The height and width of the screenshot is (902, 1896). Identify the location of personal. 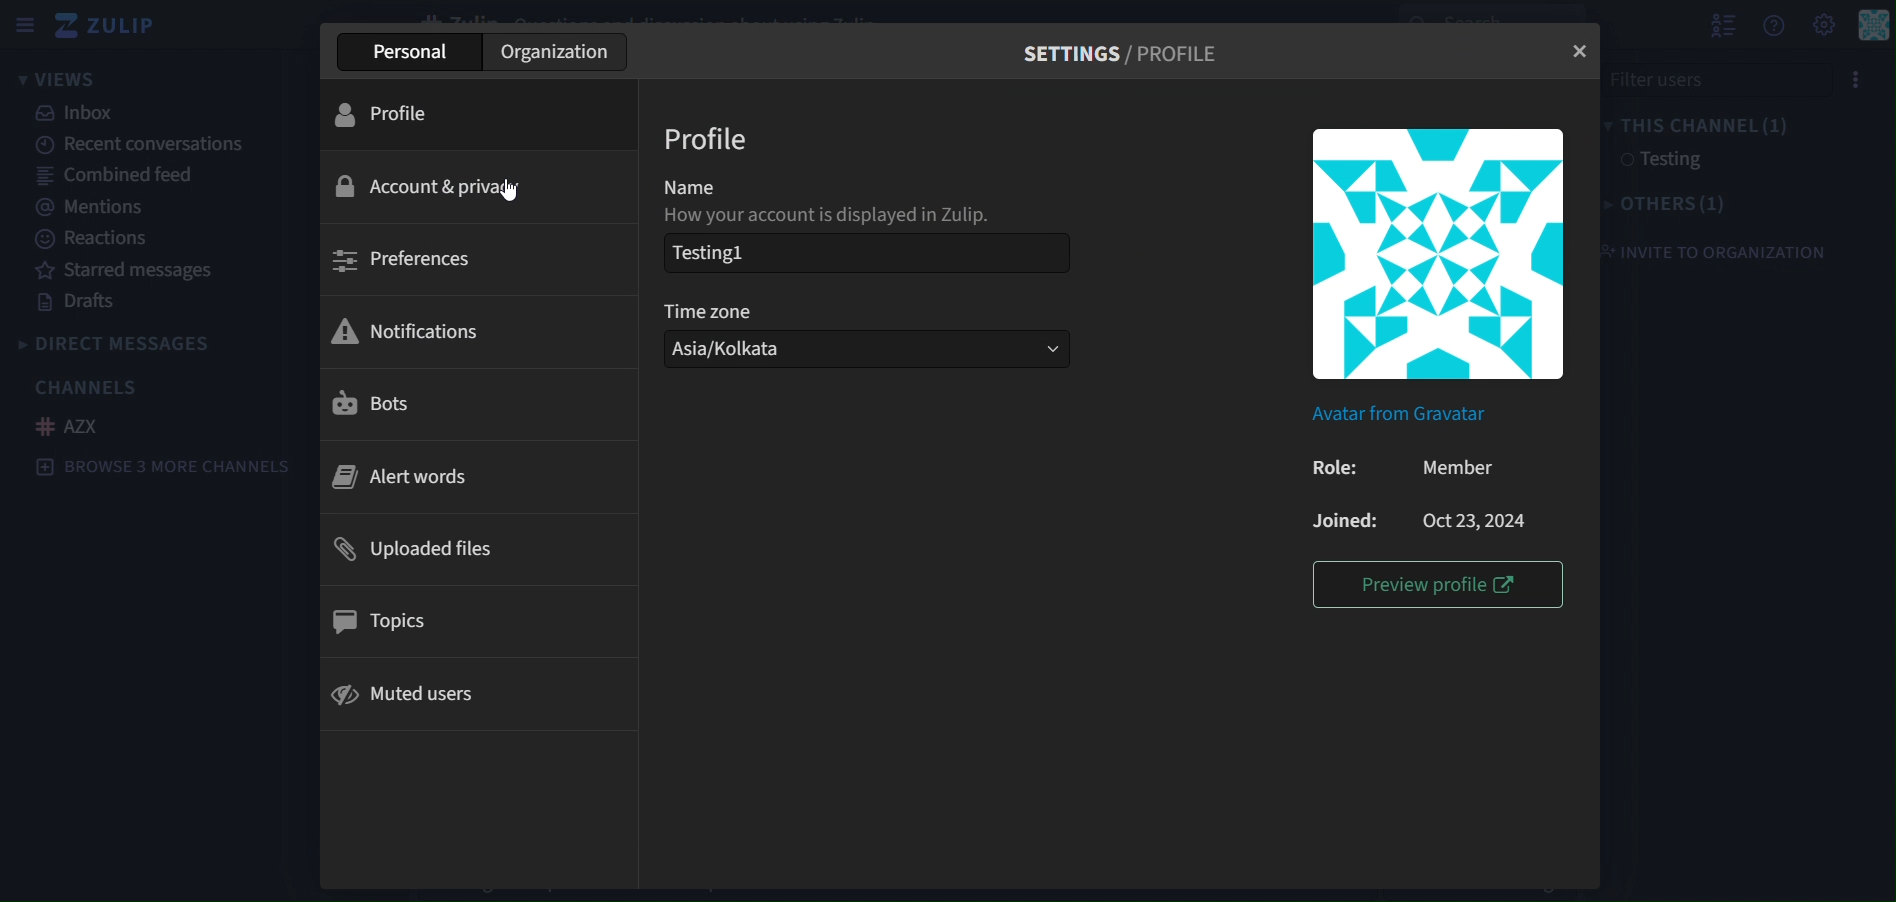
(410, 51).